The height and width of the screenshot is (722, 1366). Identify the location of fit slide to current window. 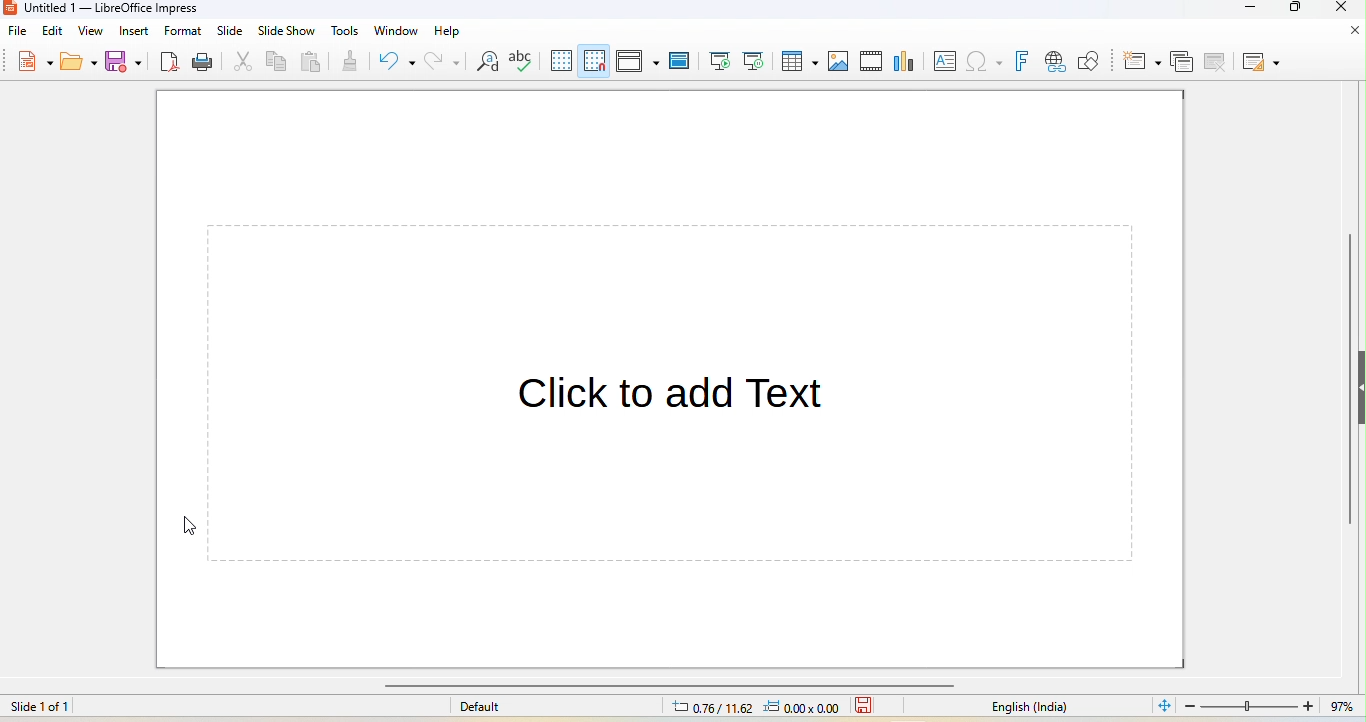
(1162, 705).